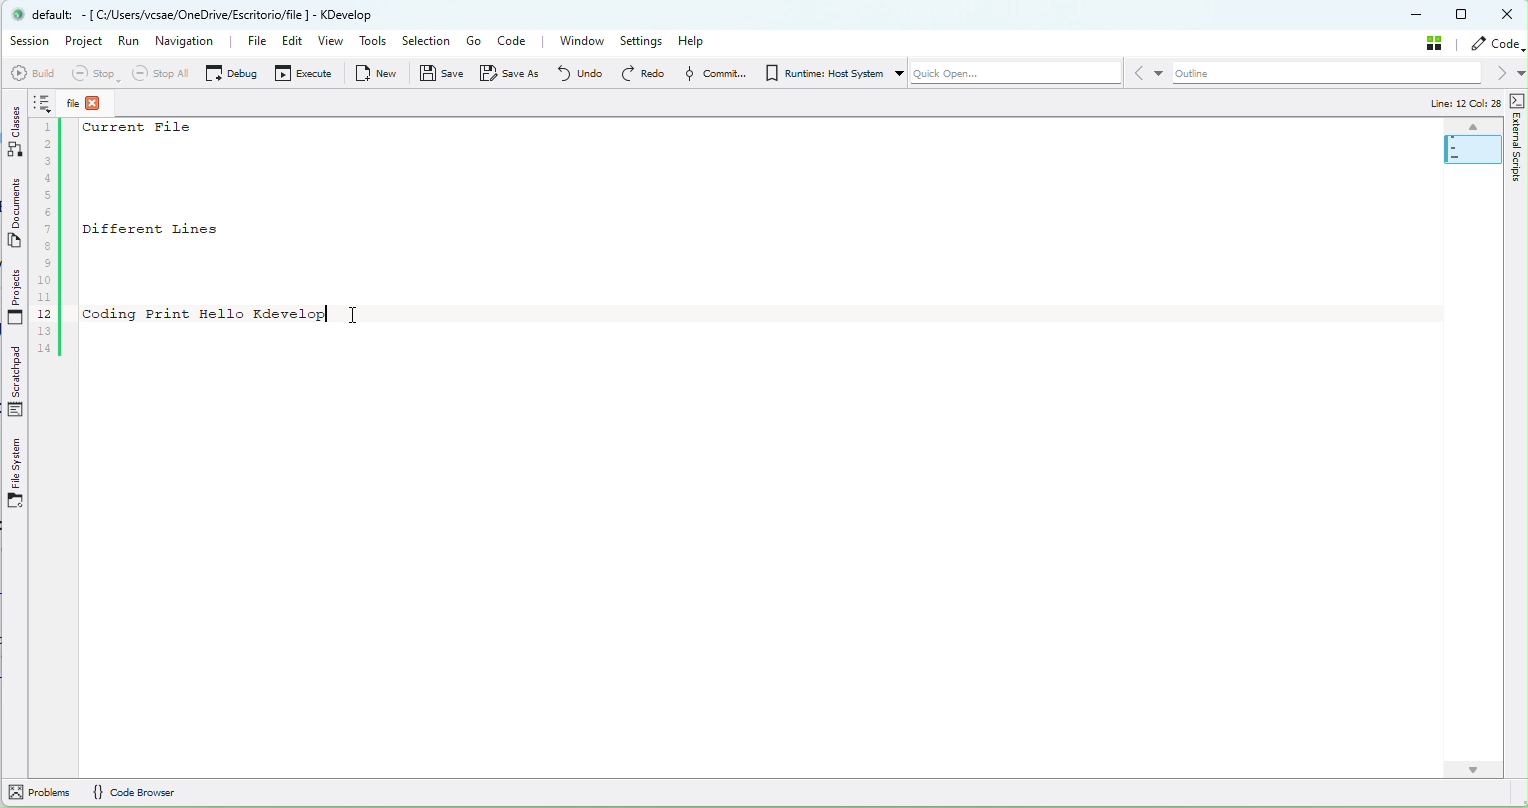 The image size is (1528, 808). I want to click on Minimize, so click(1418, 16).